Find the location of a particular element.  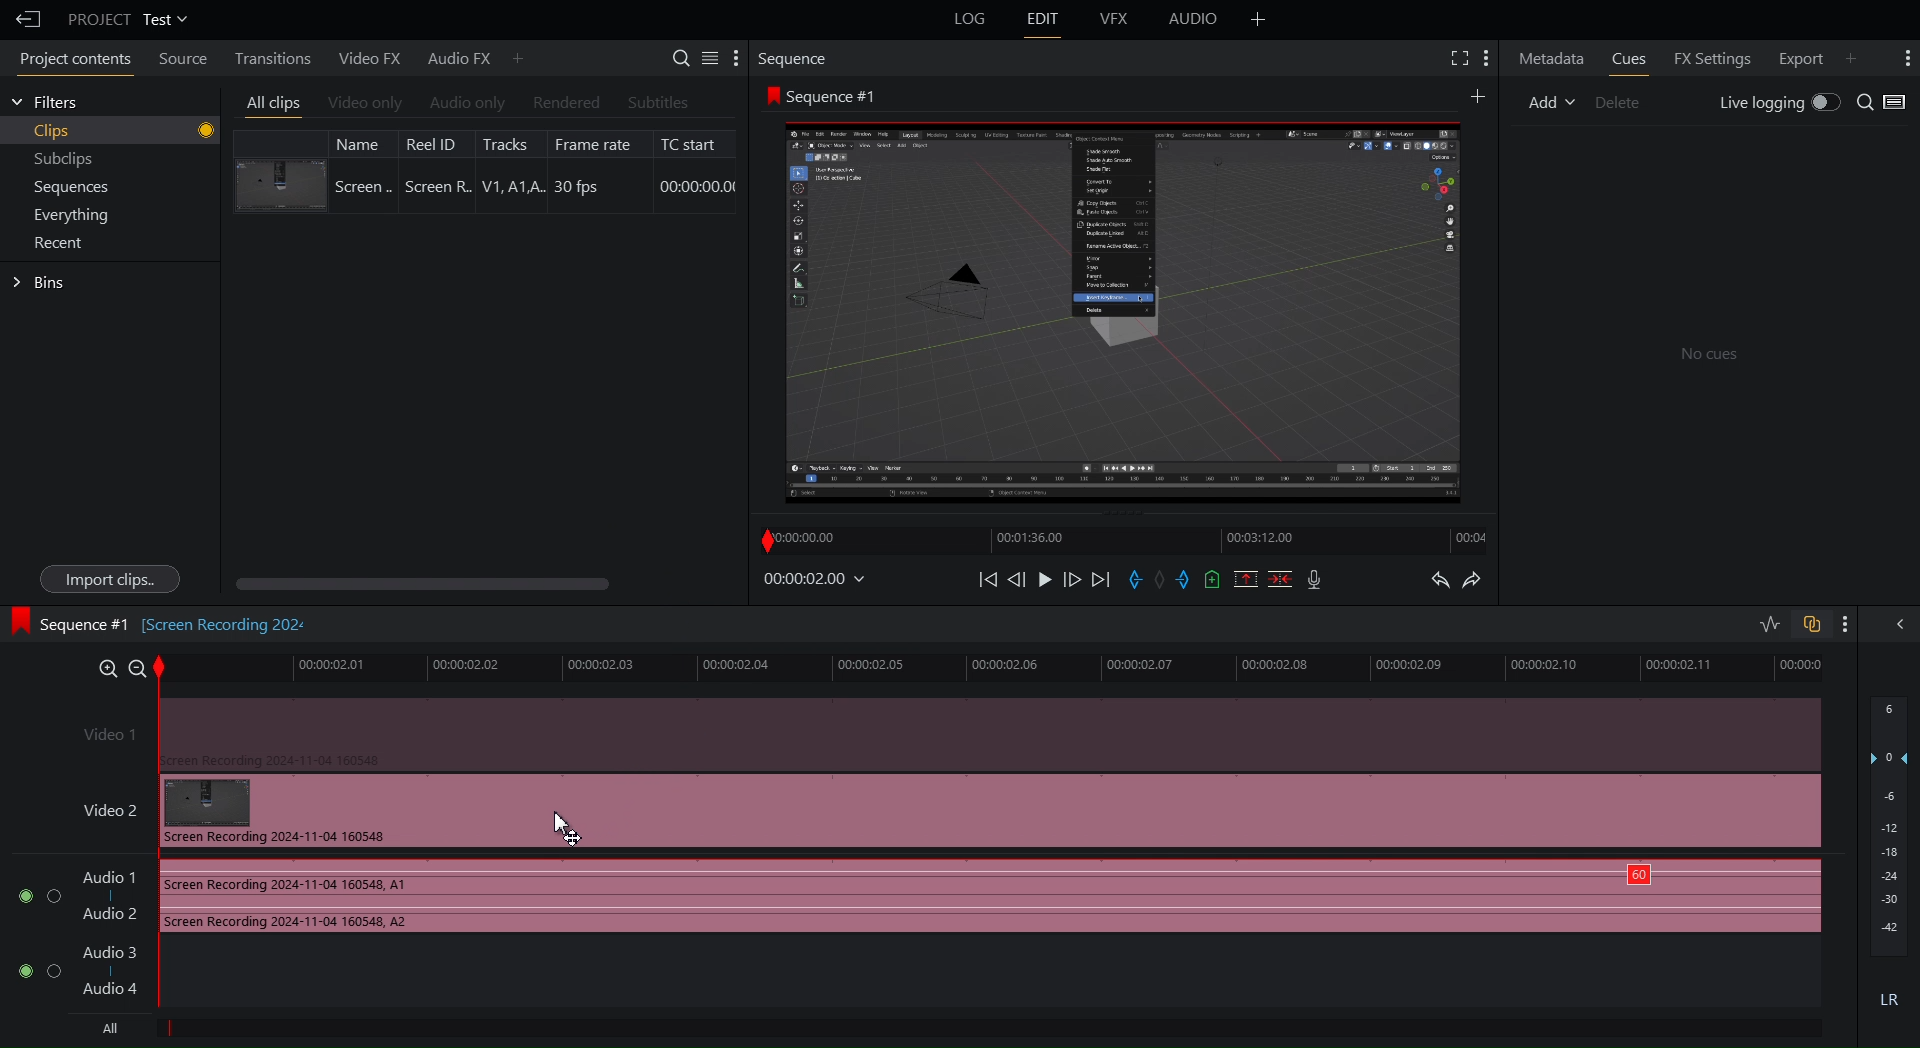

Sequence is located at coordinates (799, 58).